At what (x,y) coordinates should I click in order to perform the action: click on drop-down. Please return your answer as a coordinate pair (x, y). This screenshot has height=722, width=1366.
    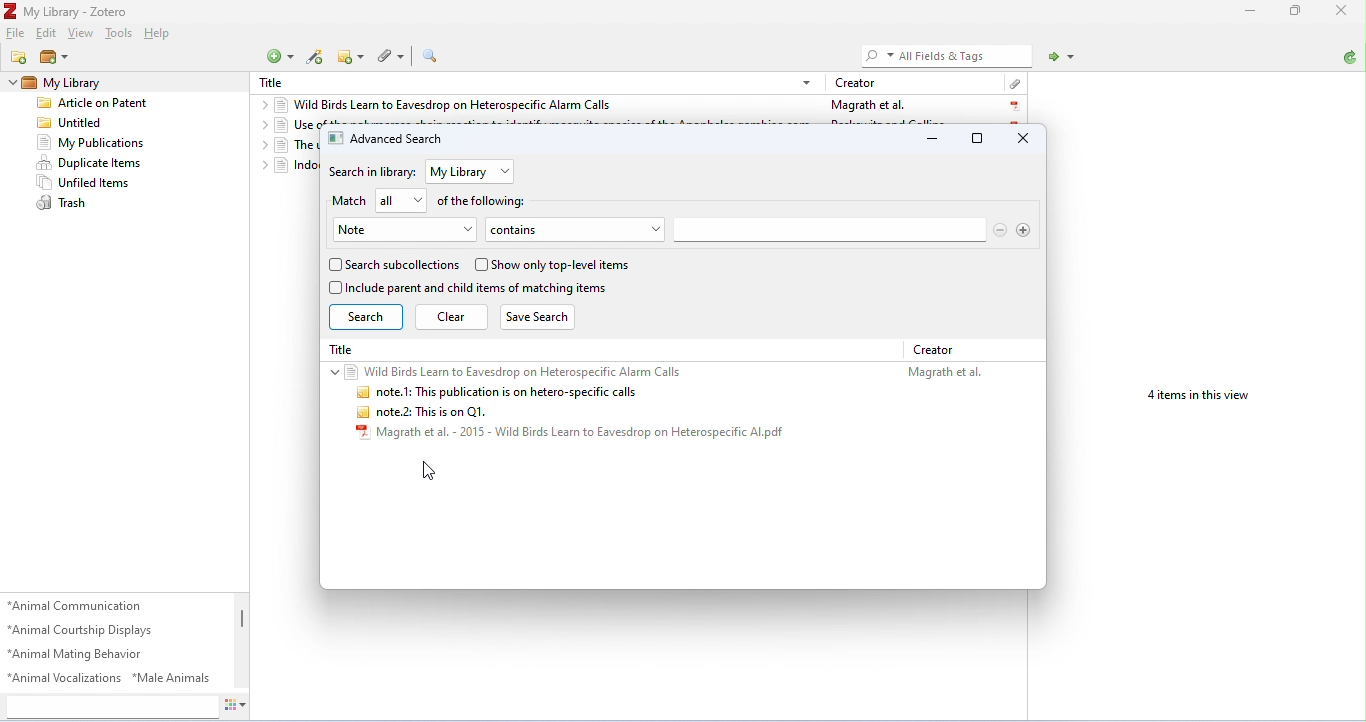
    Looking at the image, I should click on (262, 126).